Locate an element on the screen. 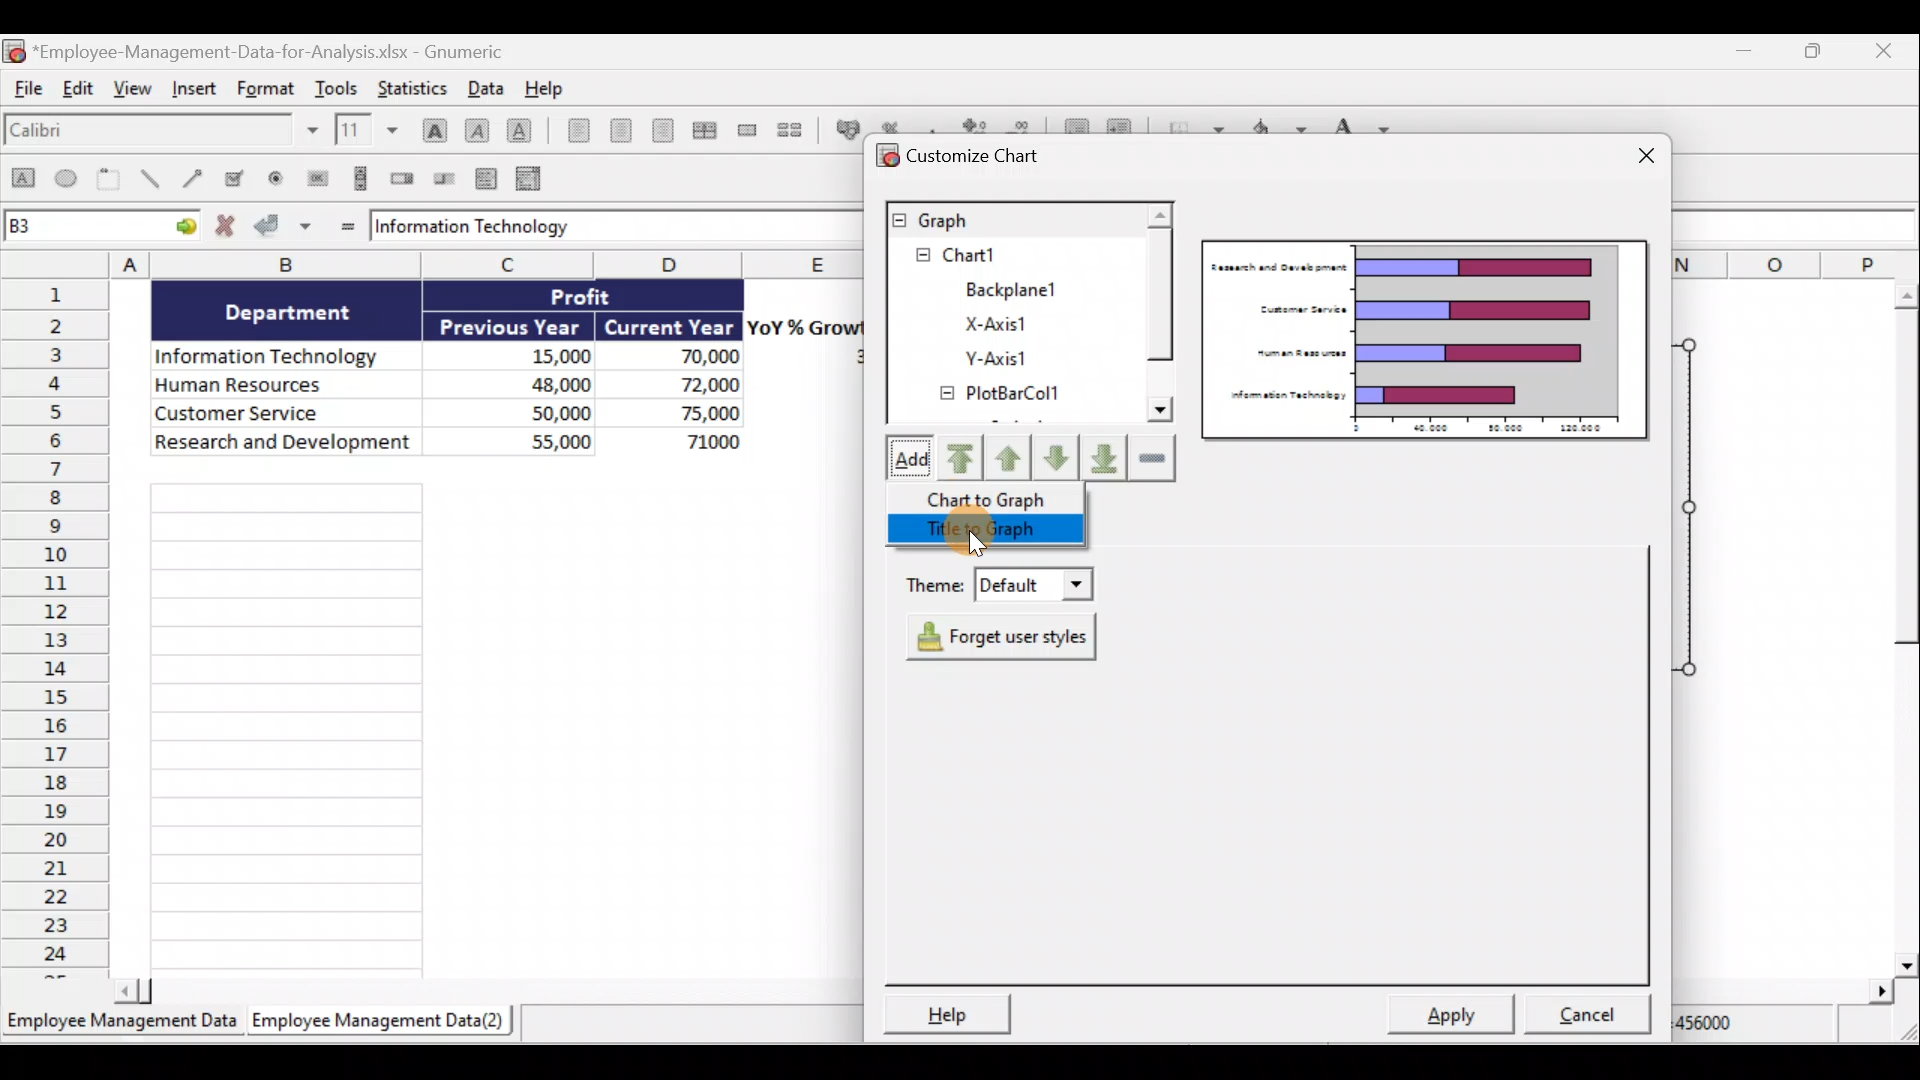  Information Technology is located at coordinates (595, 228).